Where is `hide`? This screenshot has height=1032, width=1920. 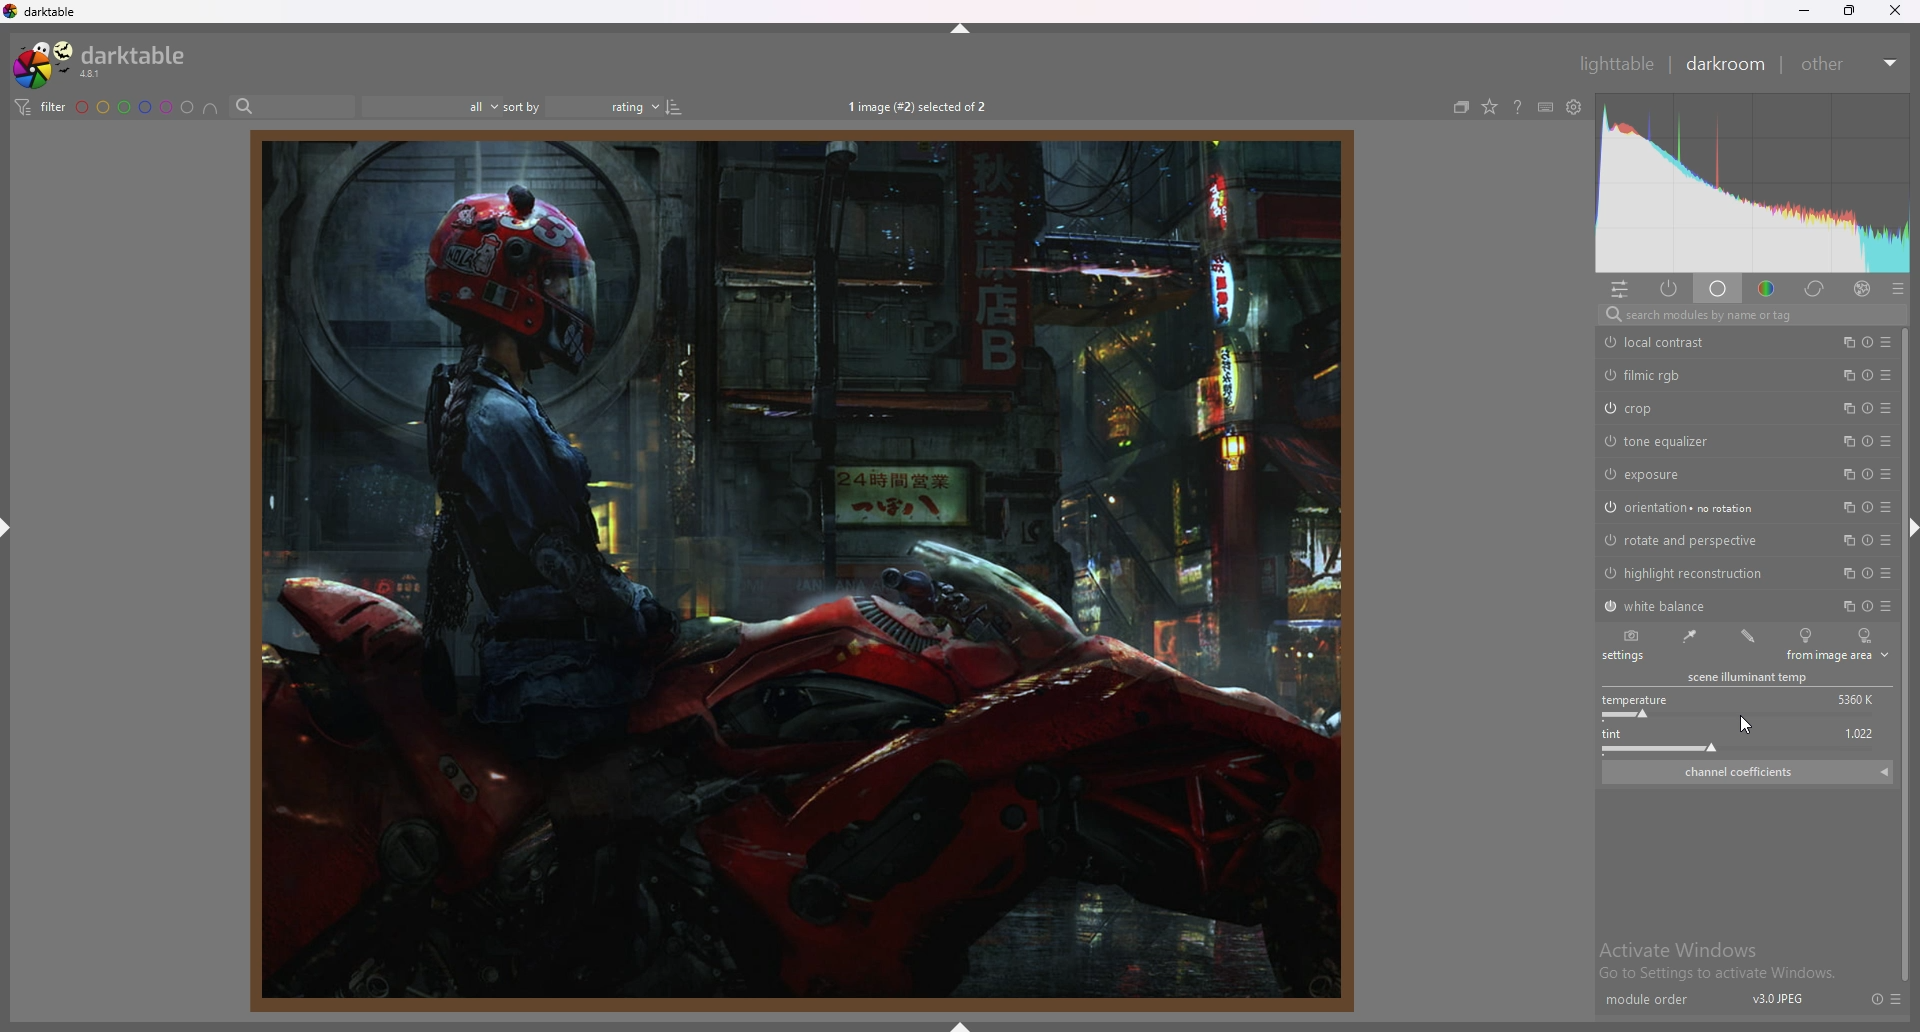 hide is located at coordinates (961, 28).